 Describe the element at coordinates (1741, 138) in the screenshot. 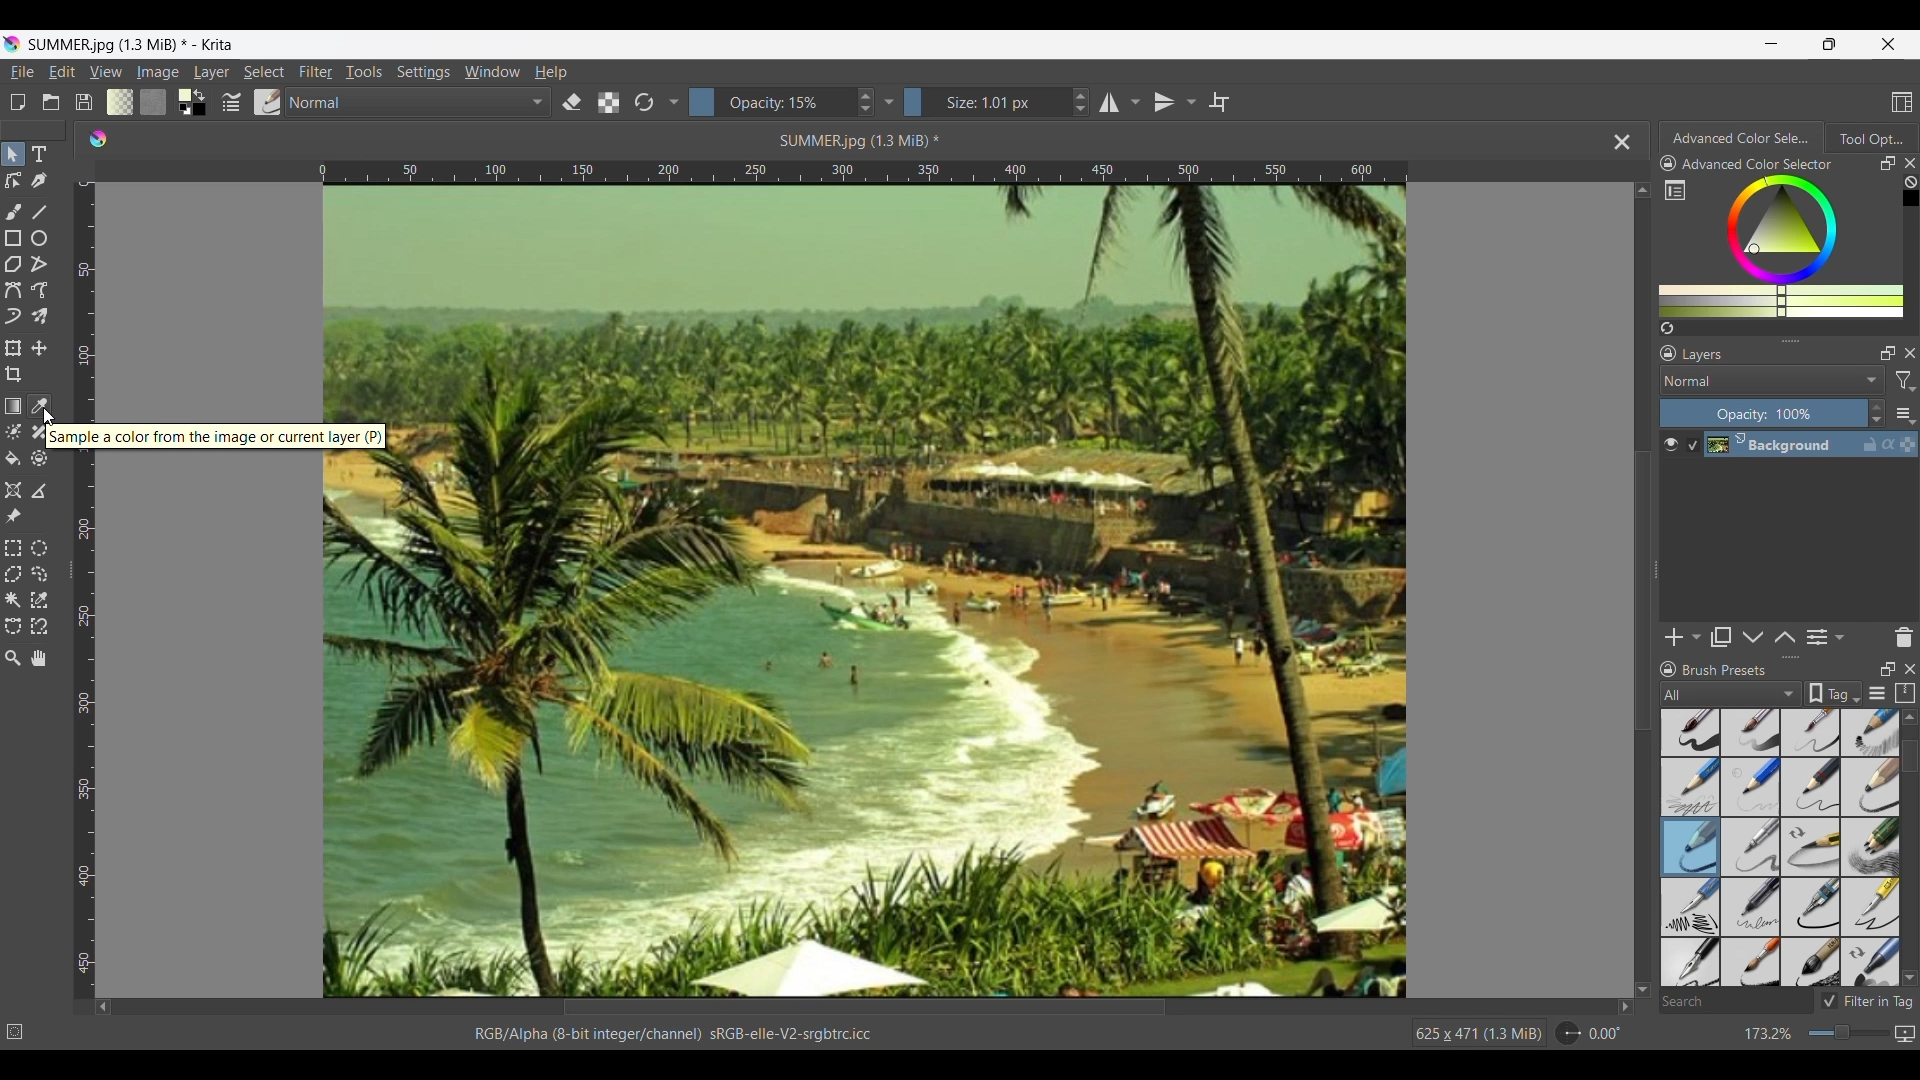

I see `Advanced Color Selector` at that location.